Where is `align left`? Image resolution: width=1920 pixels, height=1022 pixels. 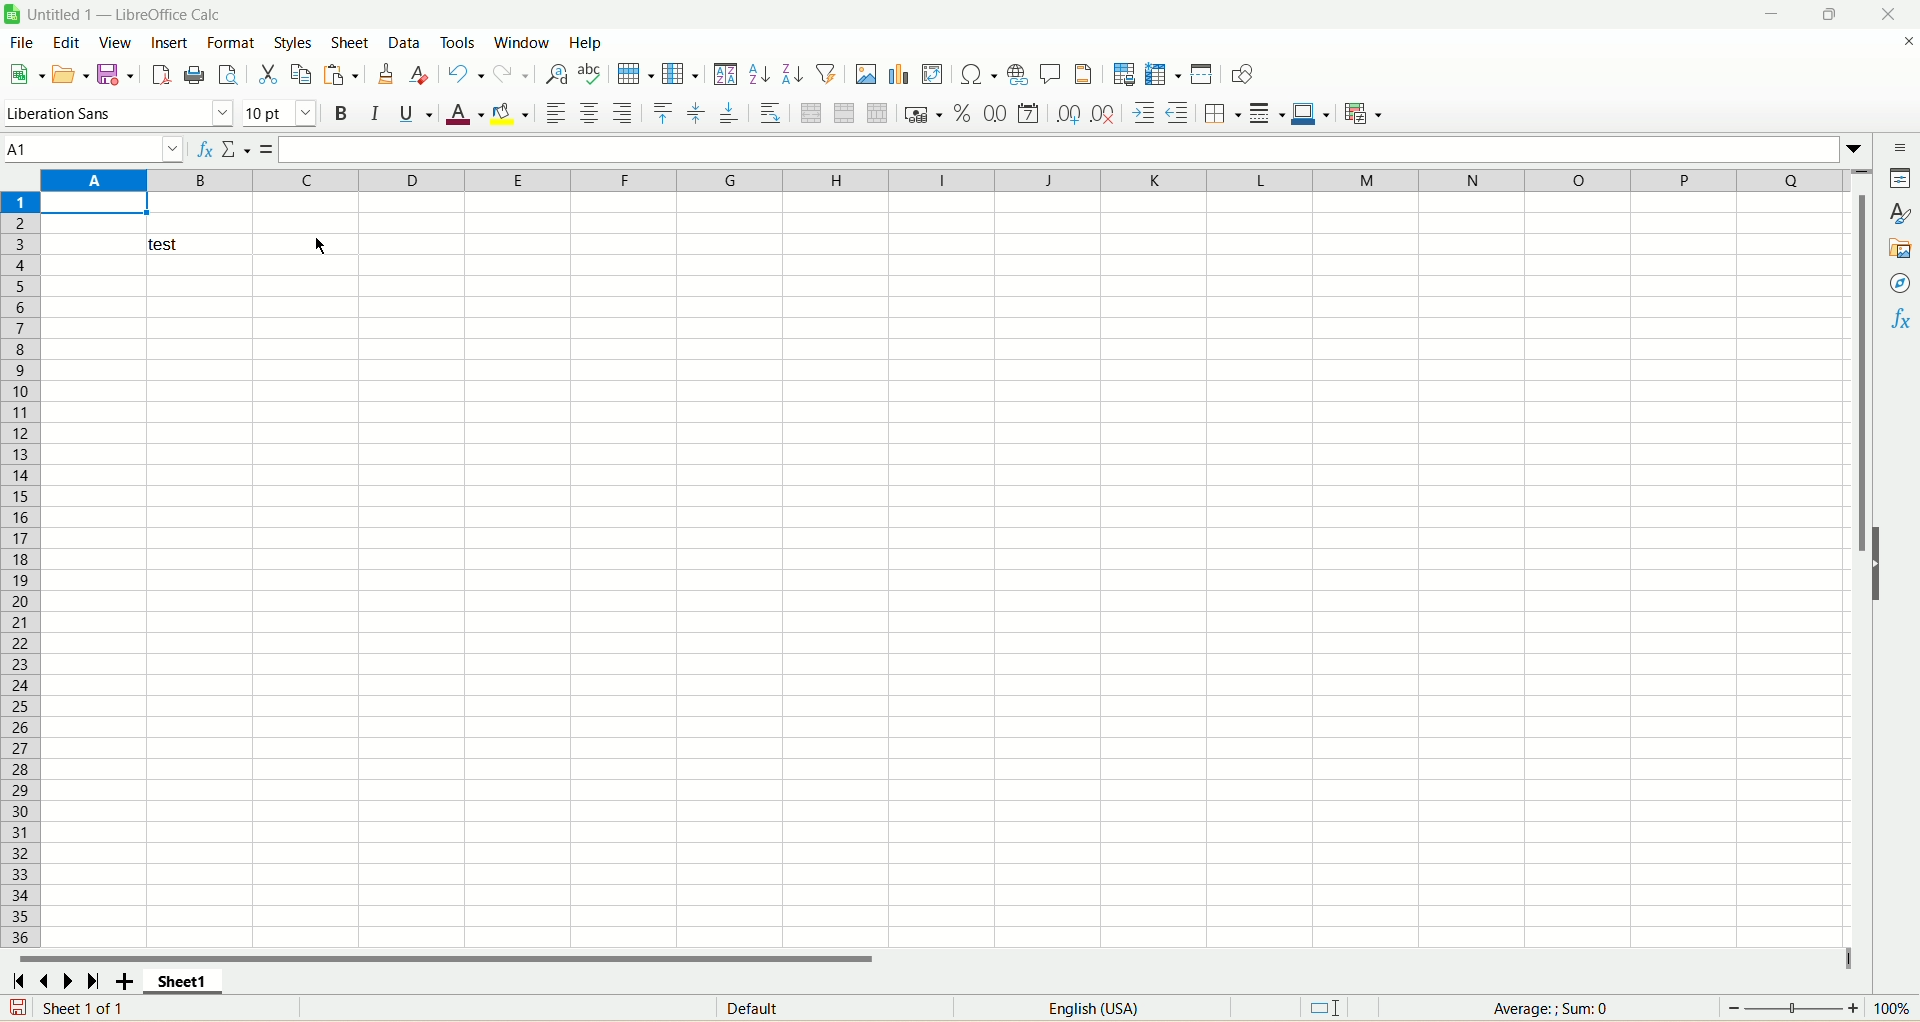 align left is located at coordinates (555, 113).